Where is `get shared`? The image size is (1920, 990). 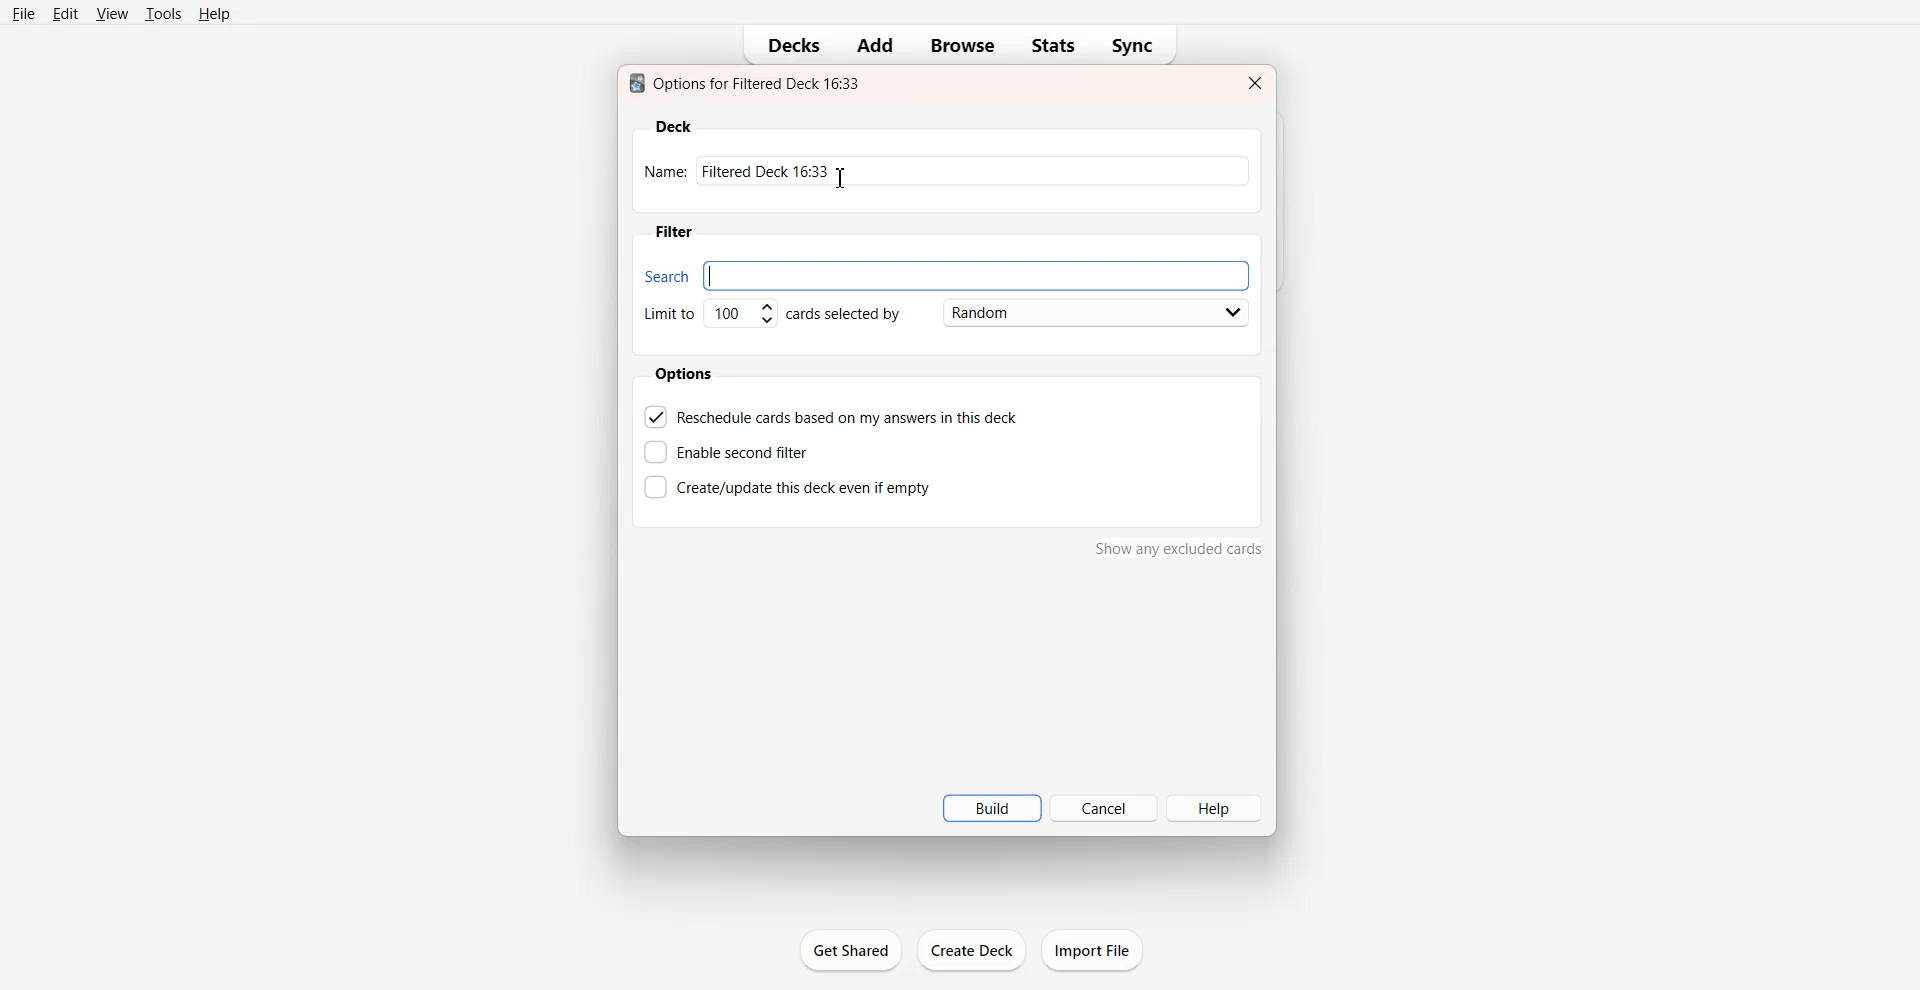
get shared is located at coordinates (854, 953).